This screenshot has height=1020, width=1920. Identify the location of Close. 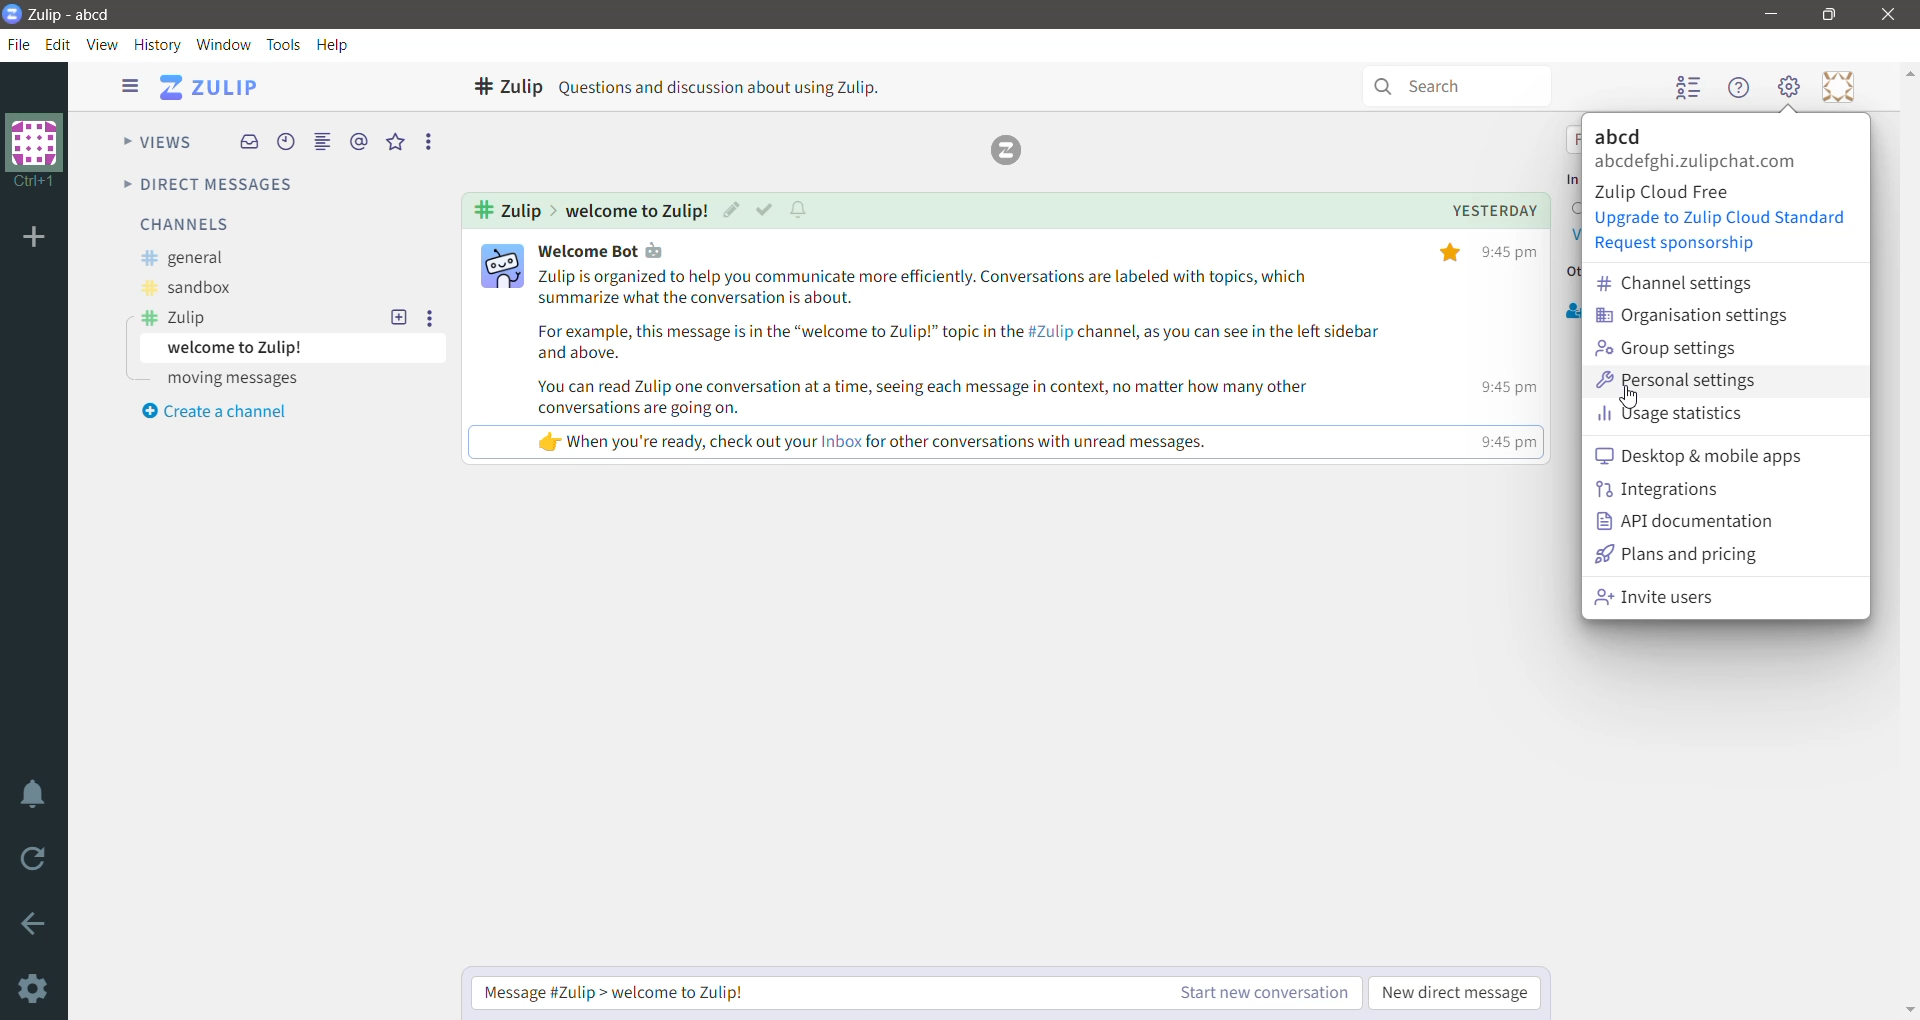
(1888, 15).